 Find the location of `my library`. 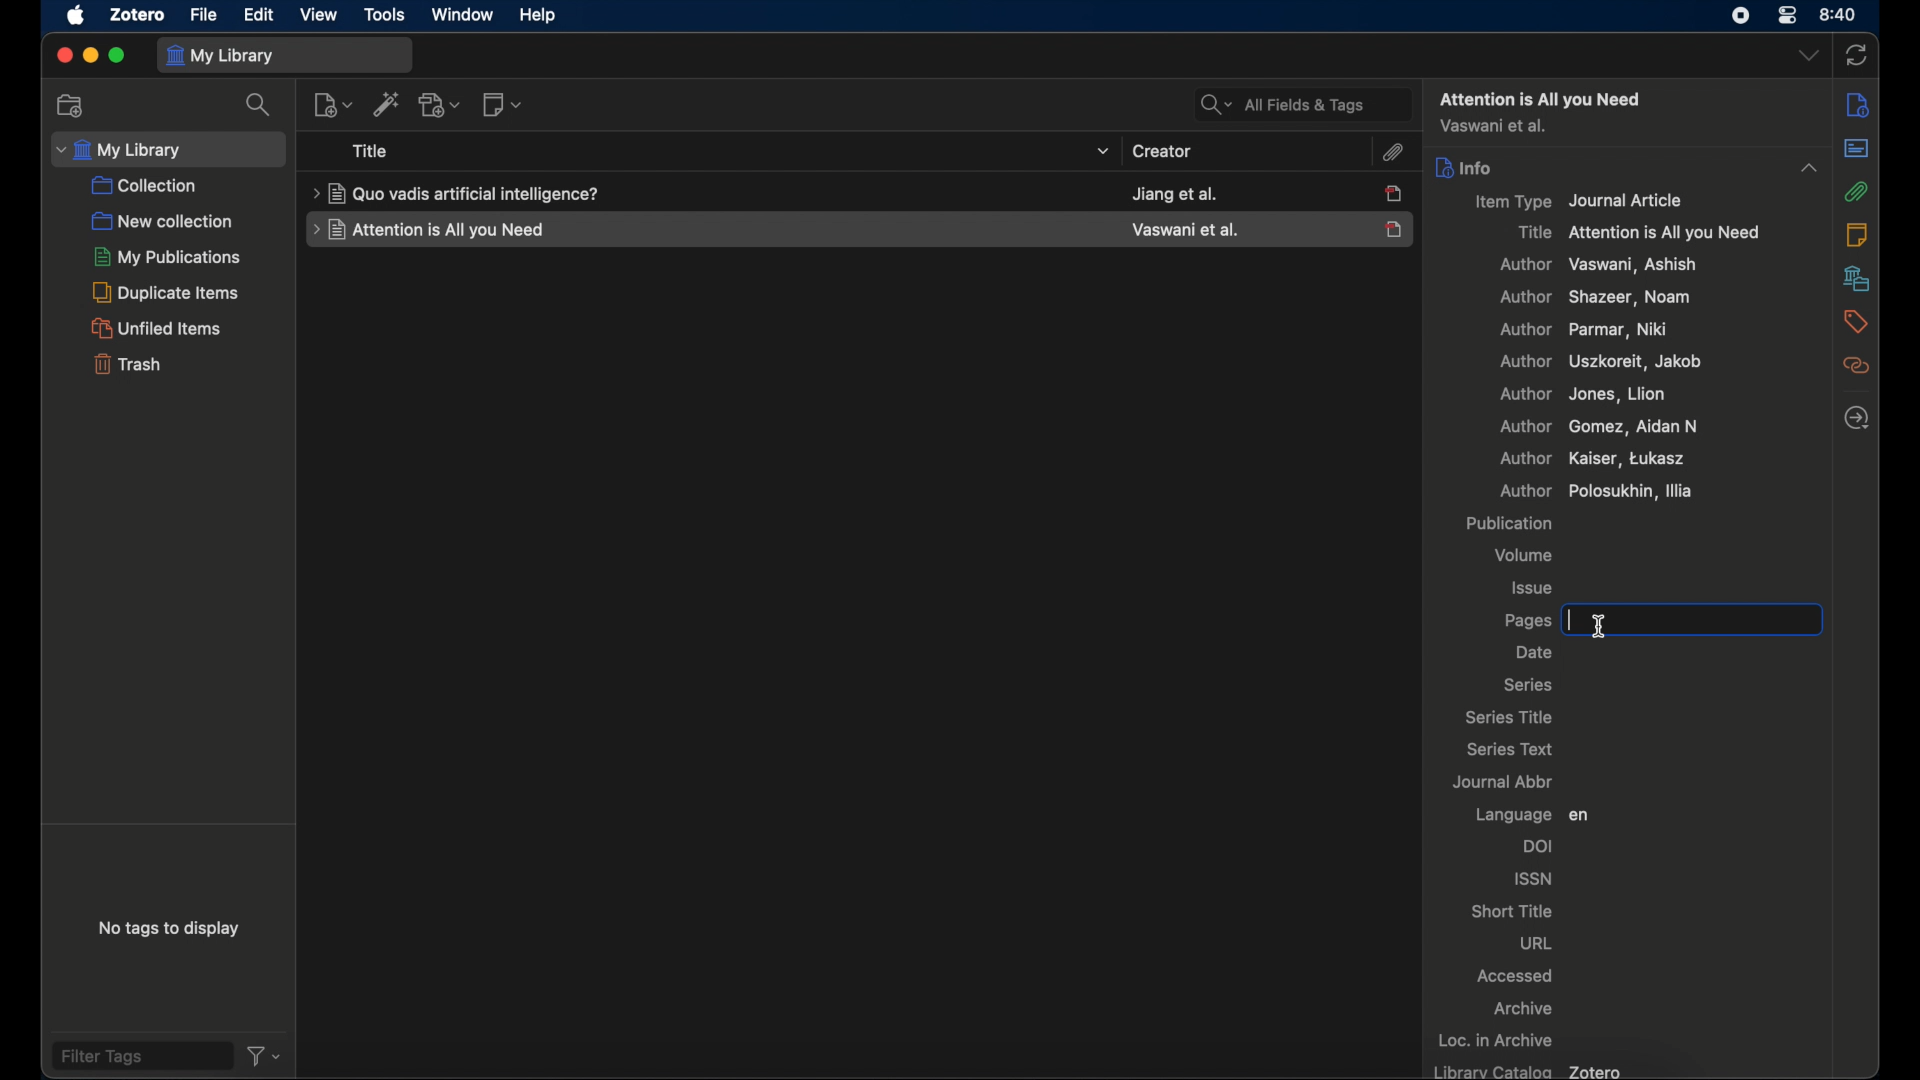

my library is located at coordinates (285, 54).